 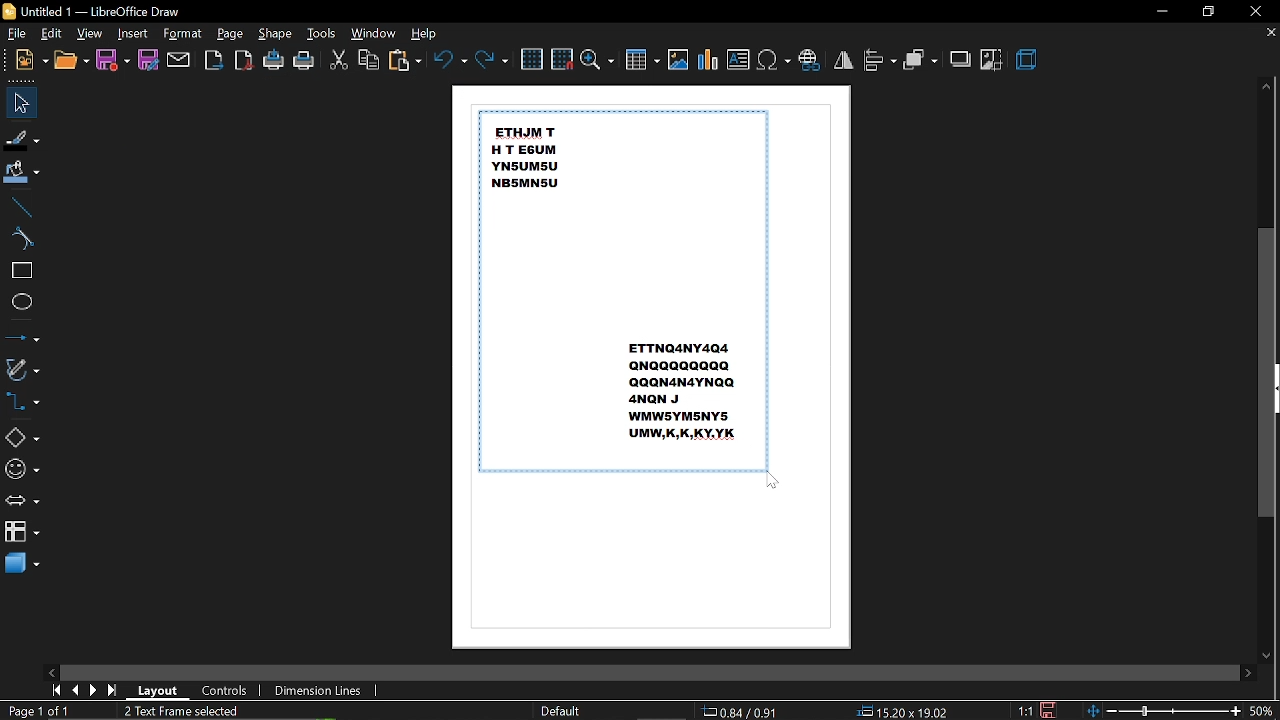 What do you see at coordinates (598, 61) in the screenshot?
I see `zoom` at bounding box center [598, 61].